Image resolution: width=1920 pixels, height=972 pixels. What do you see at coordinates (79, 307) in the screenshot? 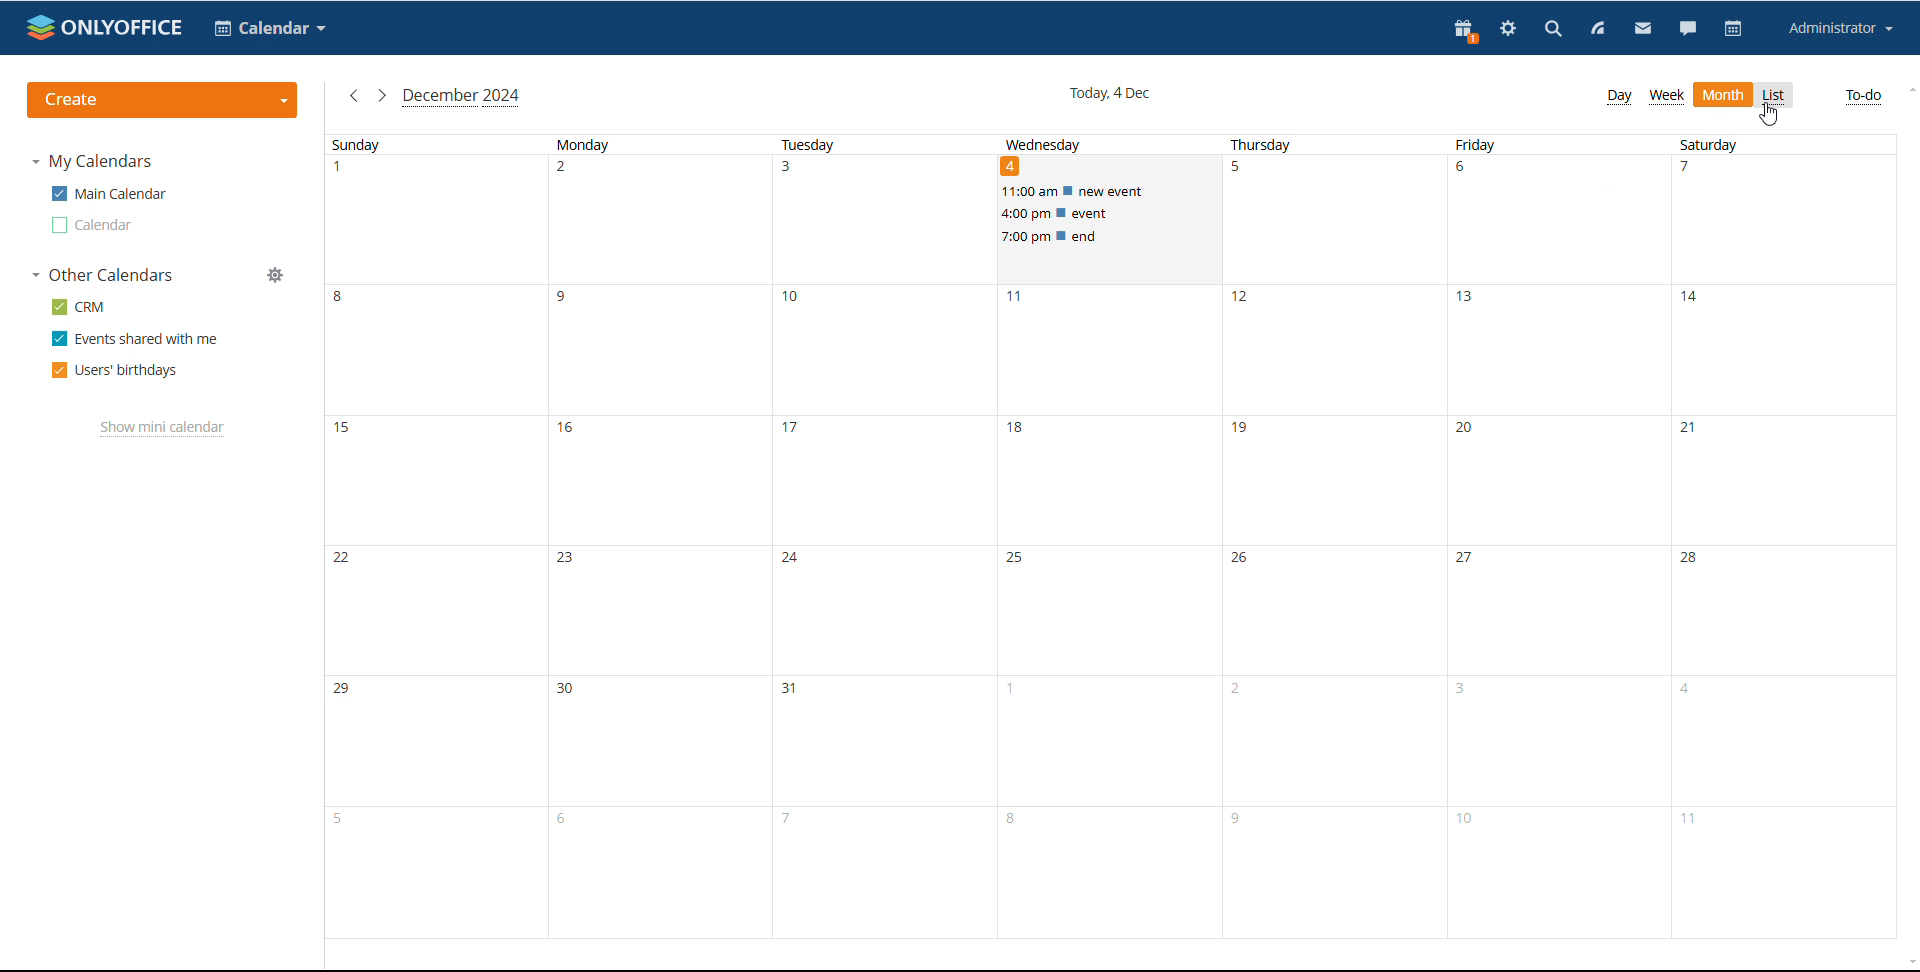
I see `crm` at bounding box center [79, 307].